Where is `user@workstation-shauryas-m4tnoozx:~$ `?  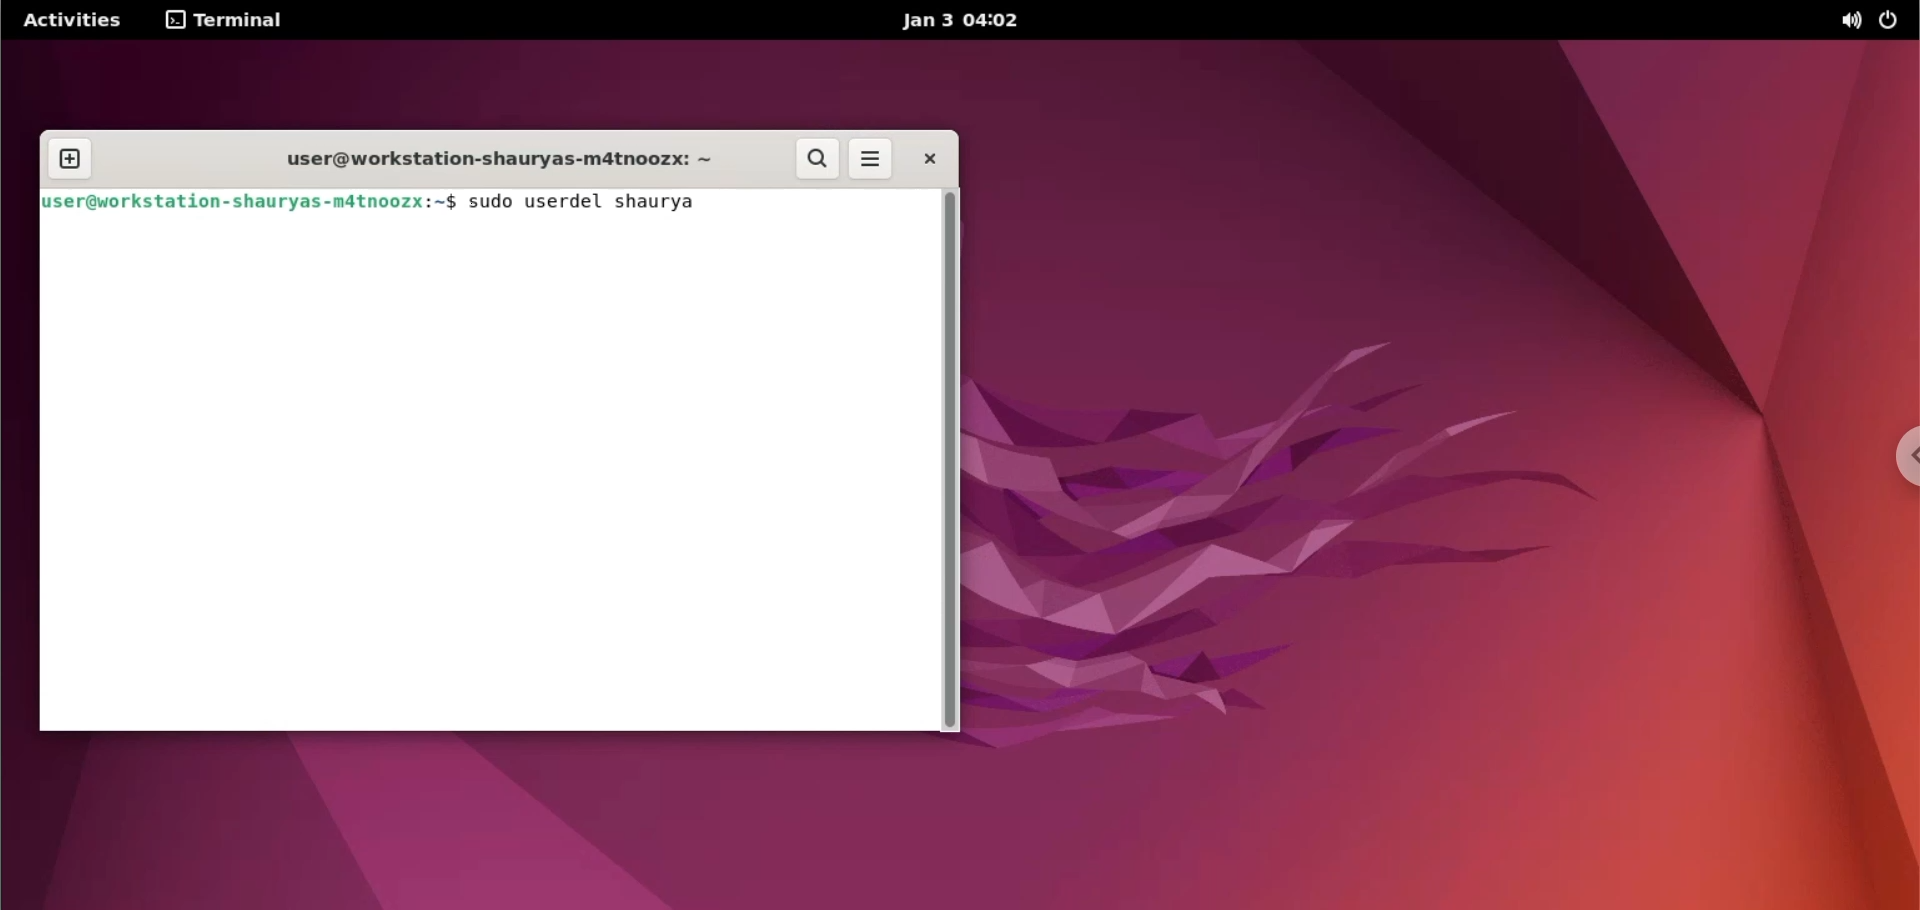
user@workstation-shauryas-m4tnoozx:~$  is located at coordinates (254, 199).